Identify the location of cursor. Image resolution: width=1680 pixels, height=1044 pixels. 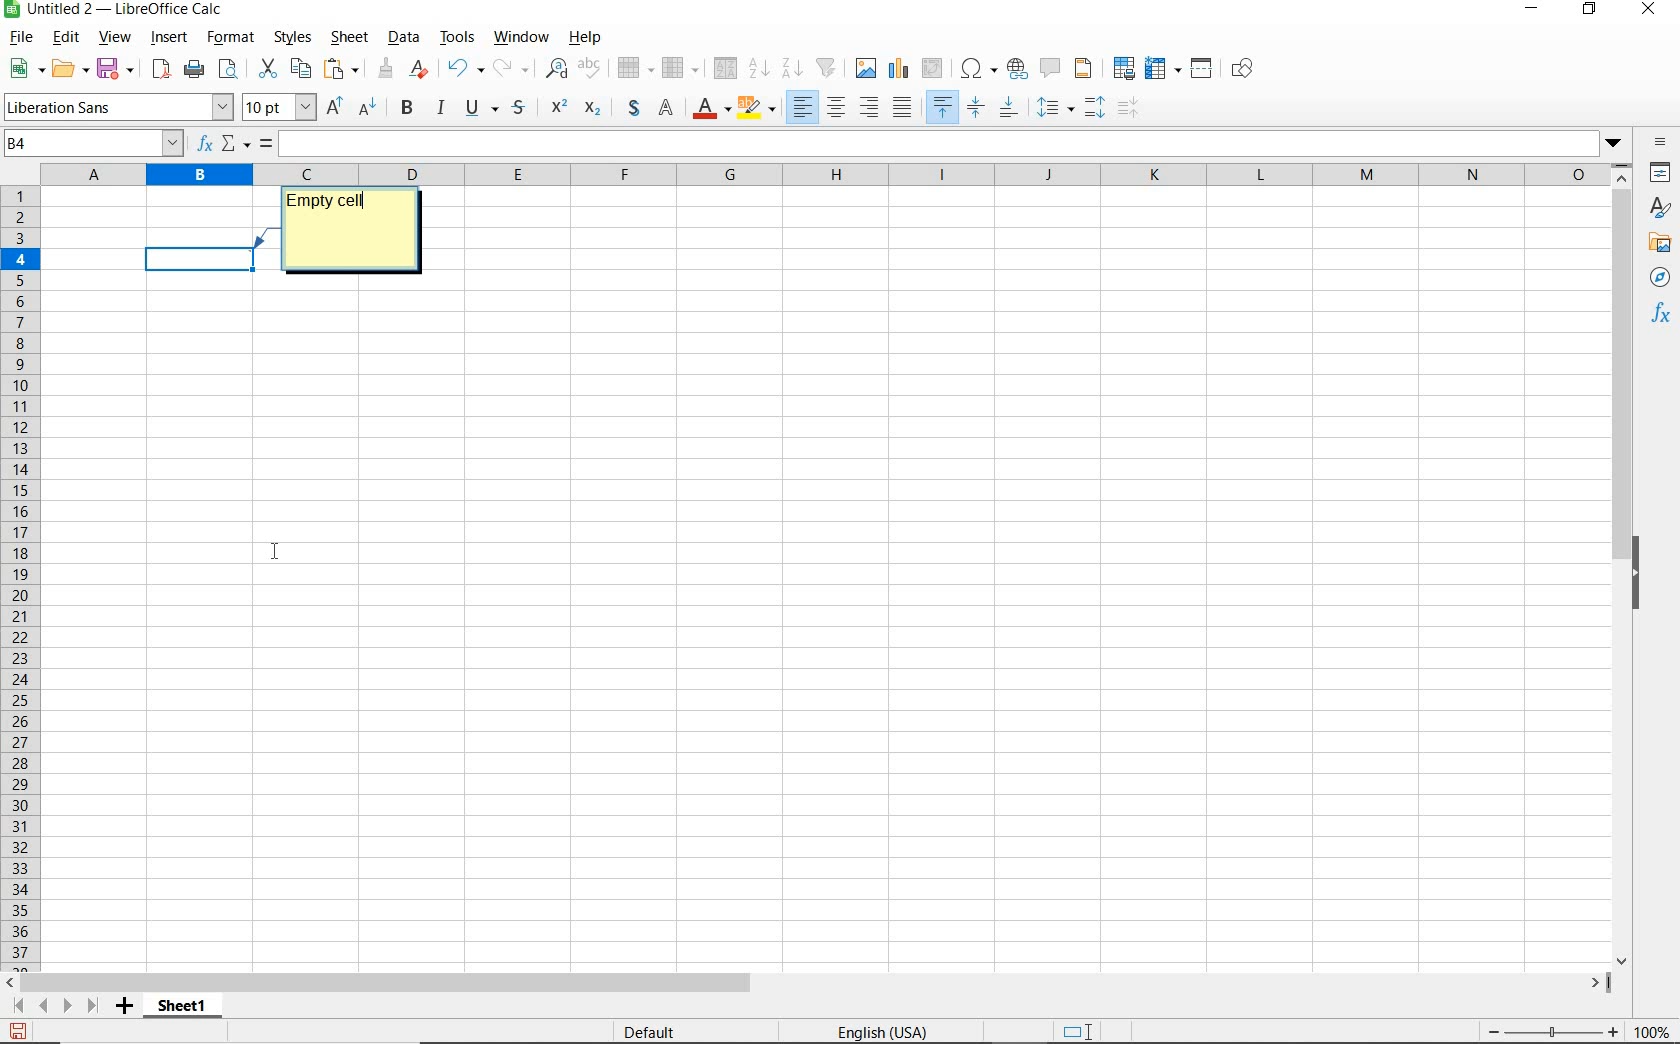
(373, 201).